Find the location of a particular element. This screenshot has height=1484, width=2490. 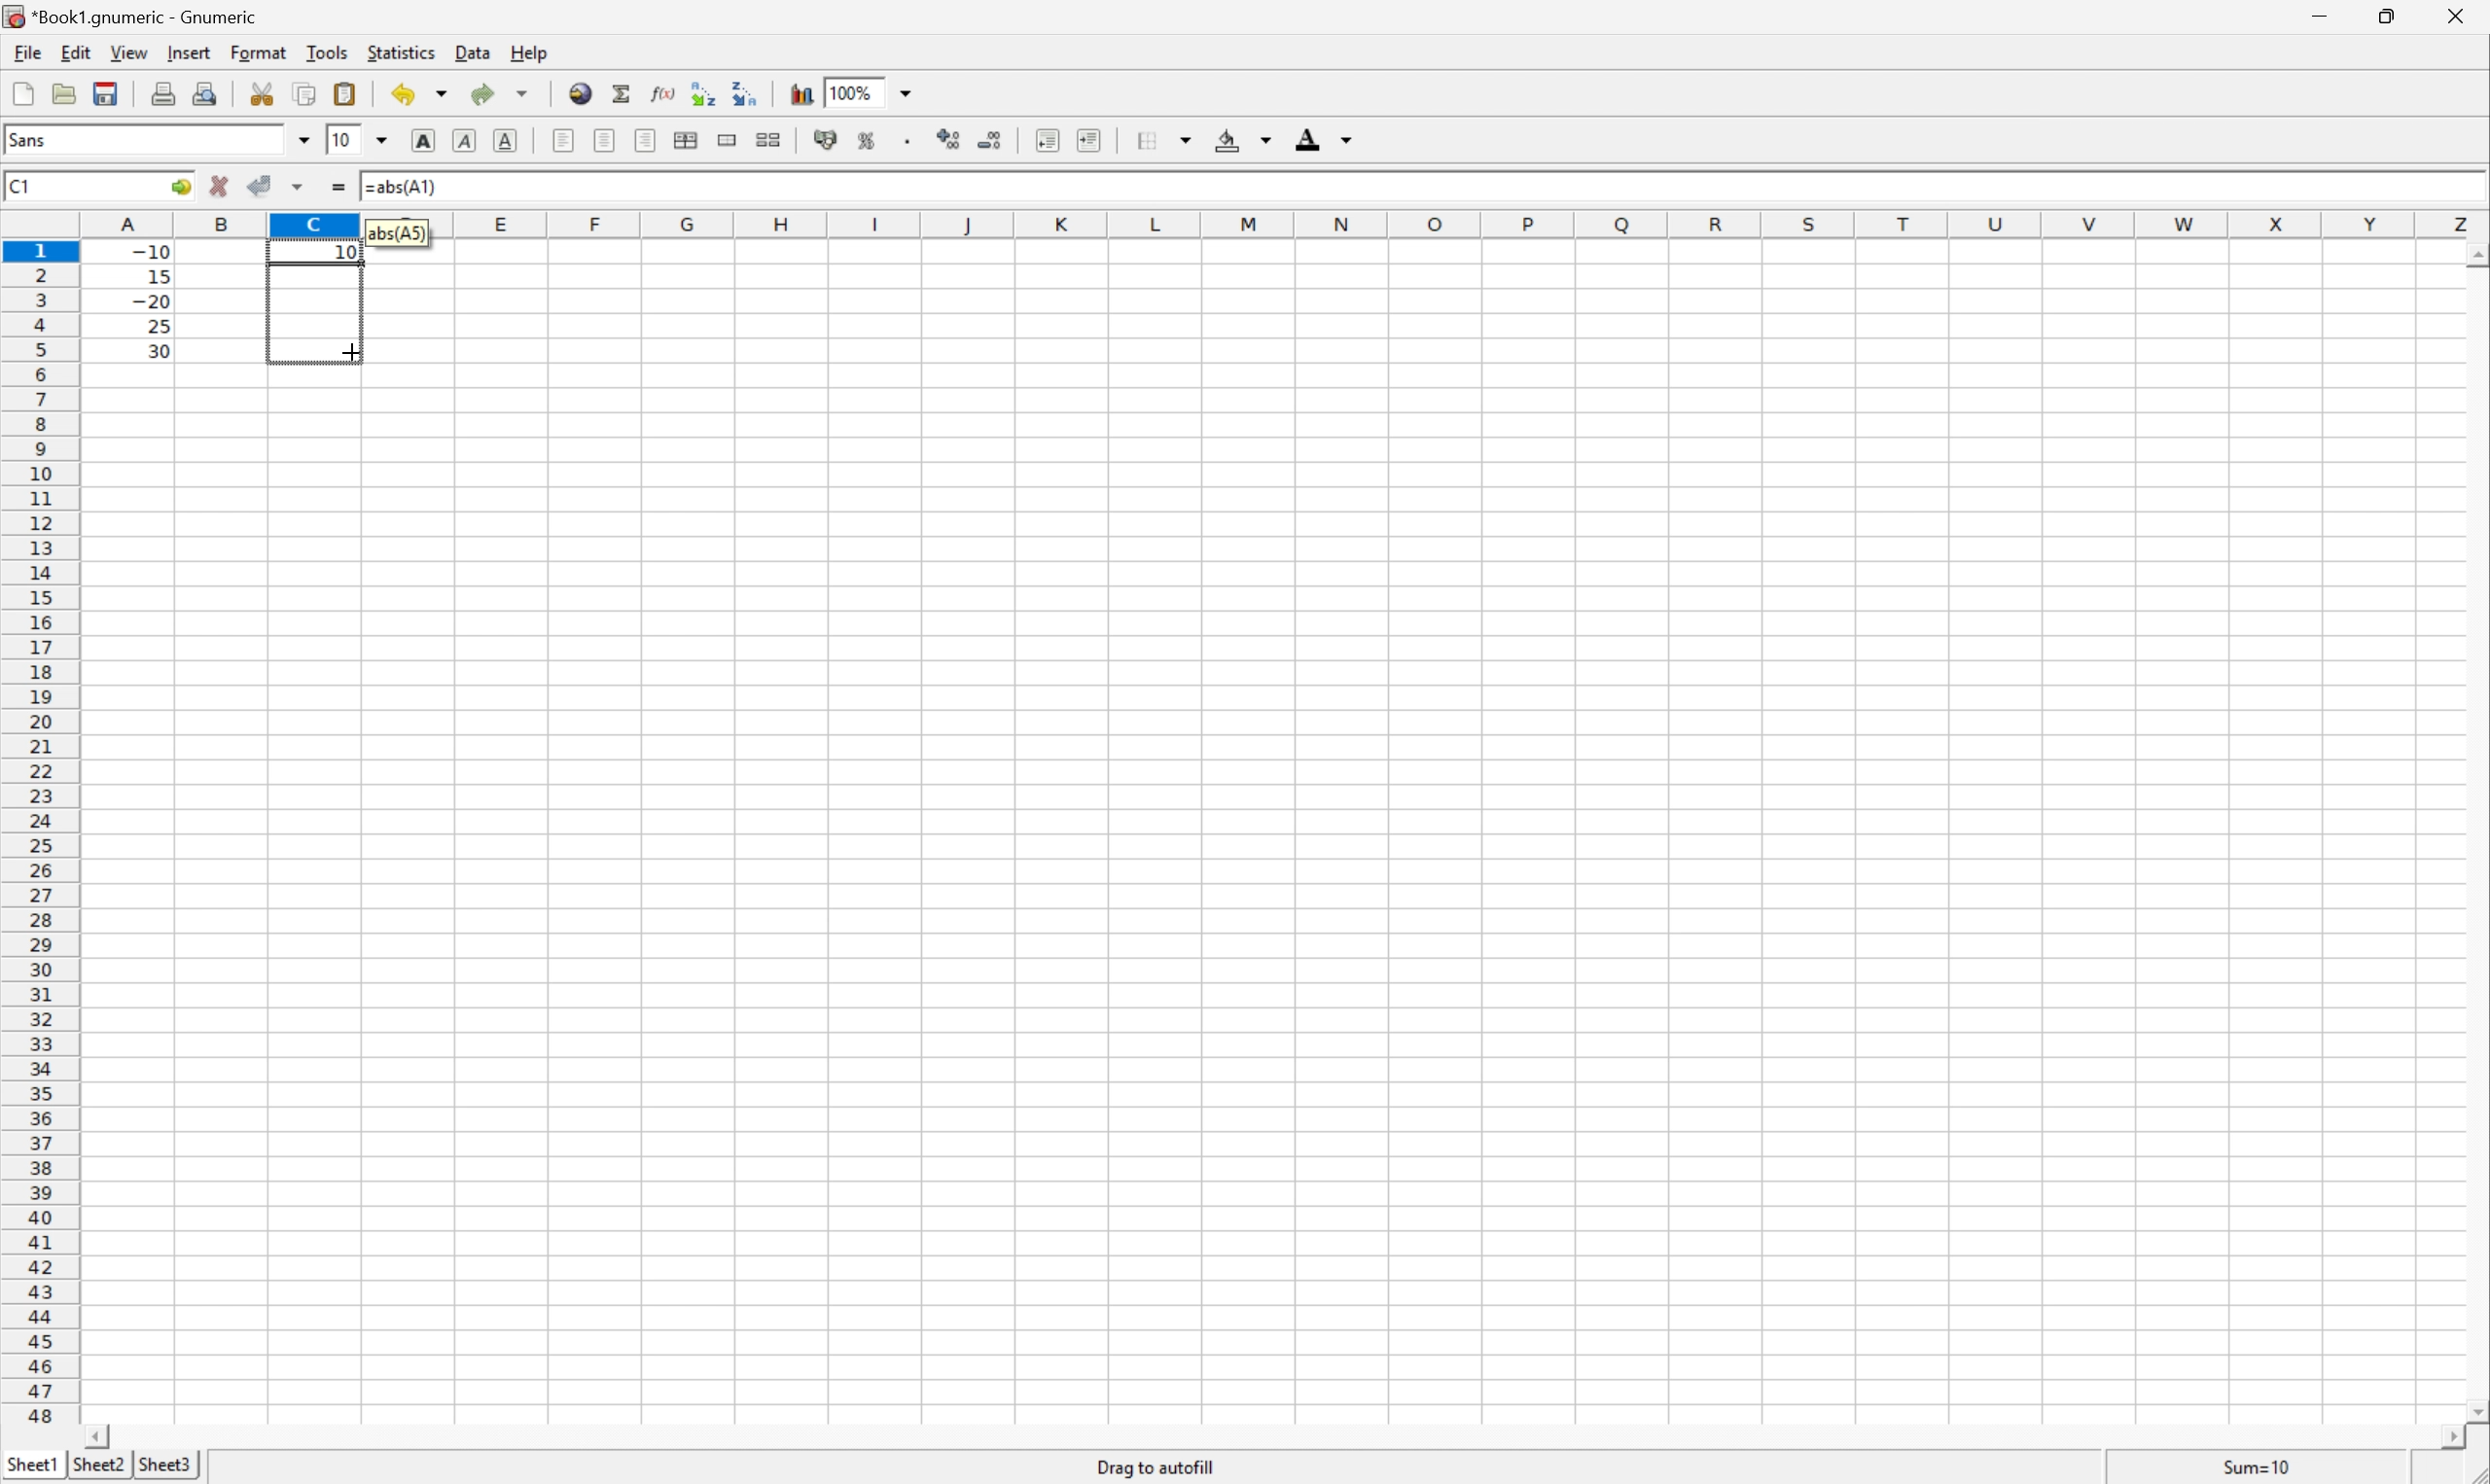

Increase indent, and align the content to the left is located at coordinates (1086, 139).